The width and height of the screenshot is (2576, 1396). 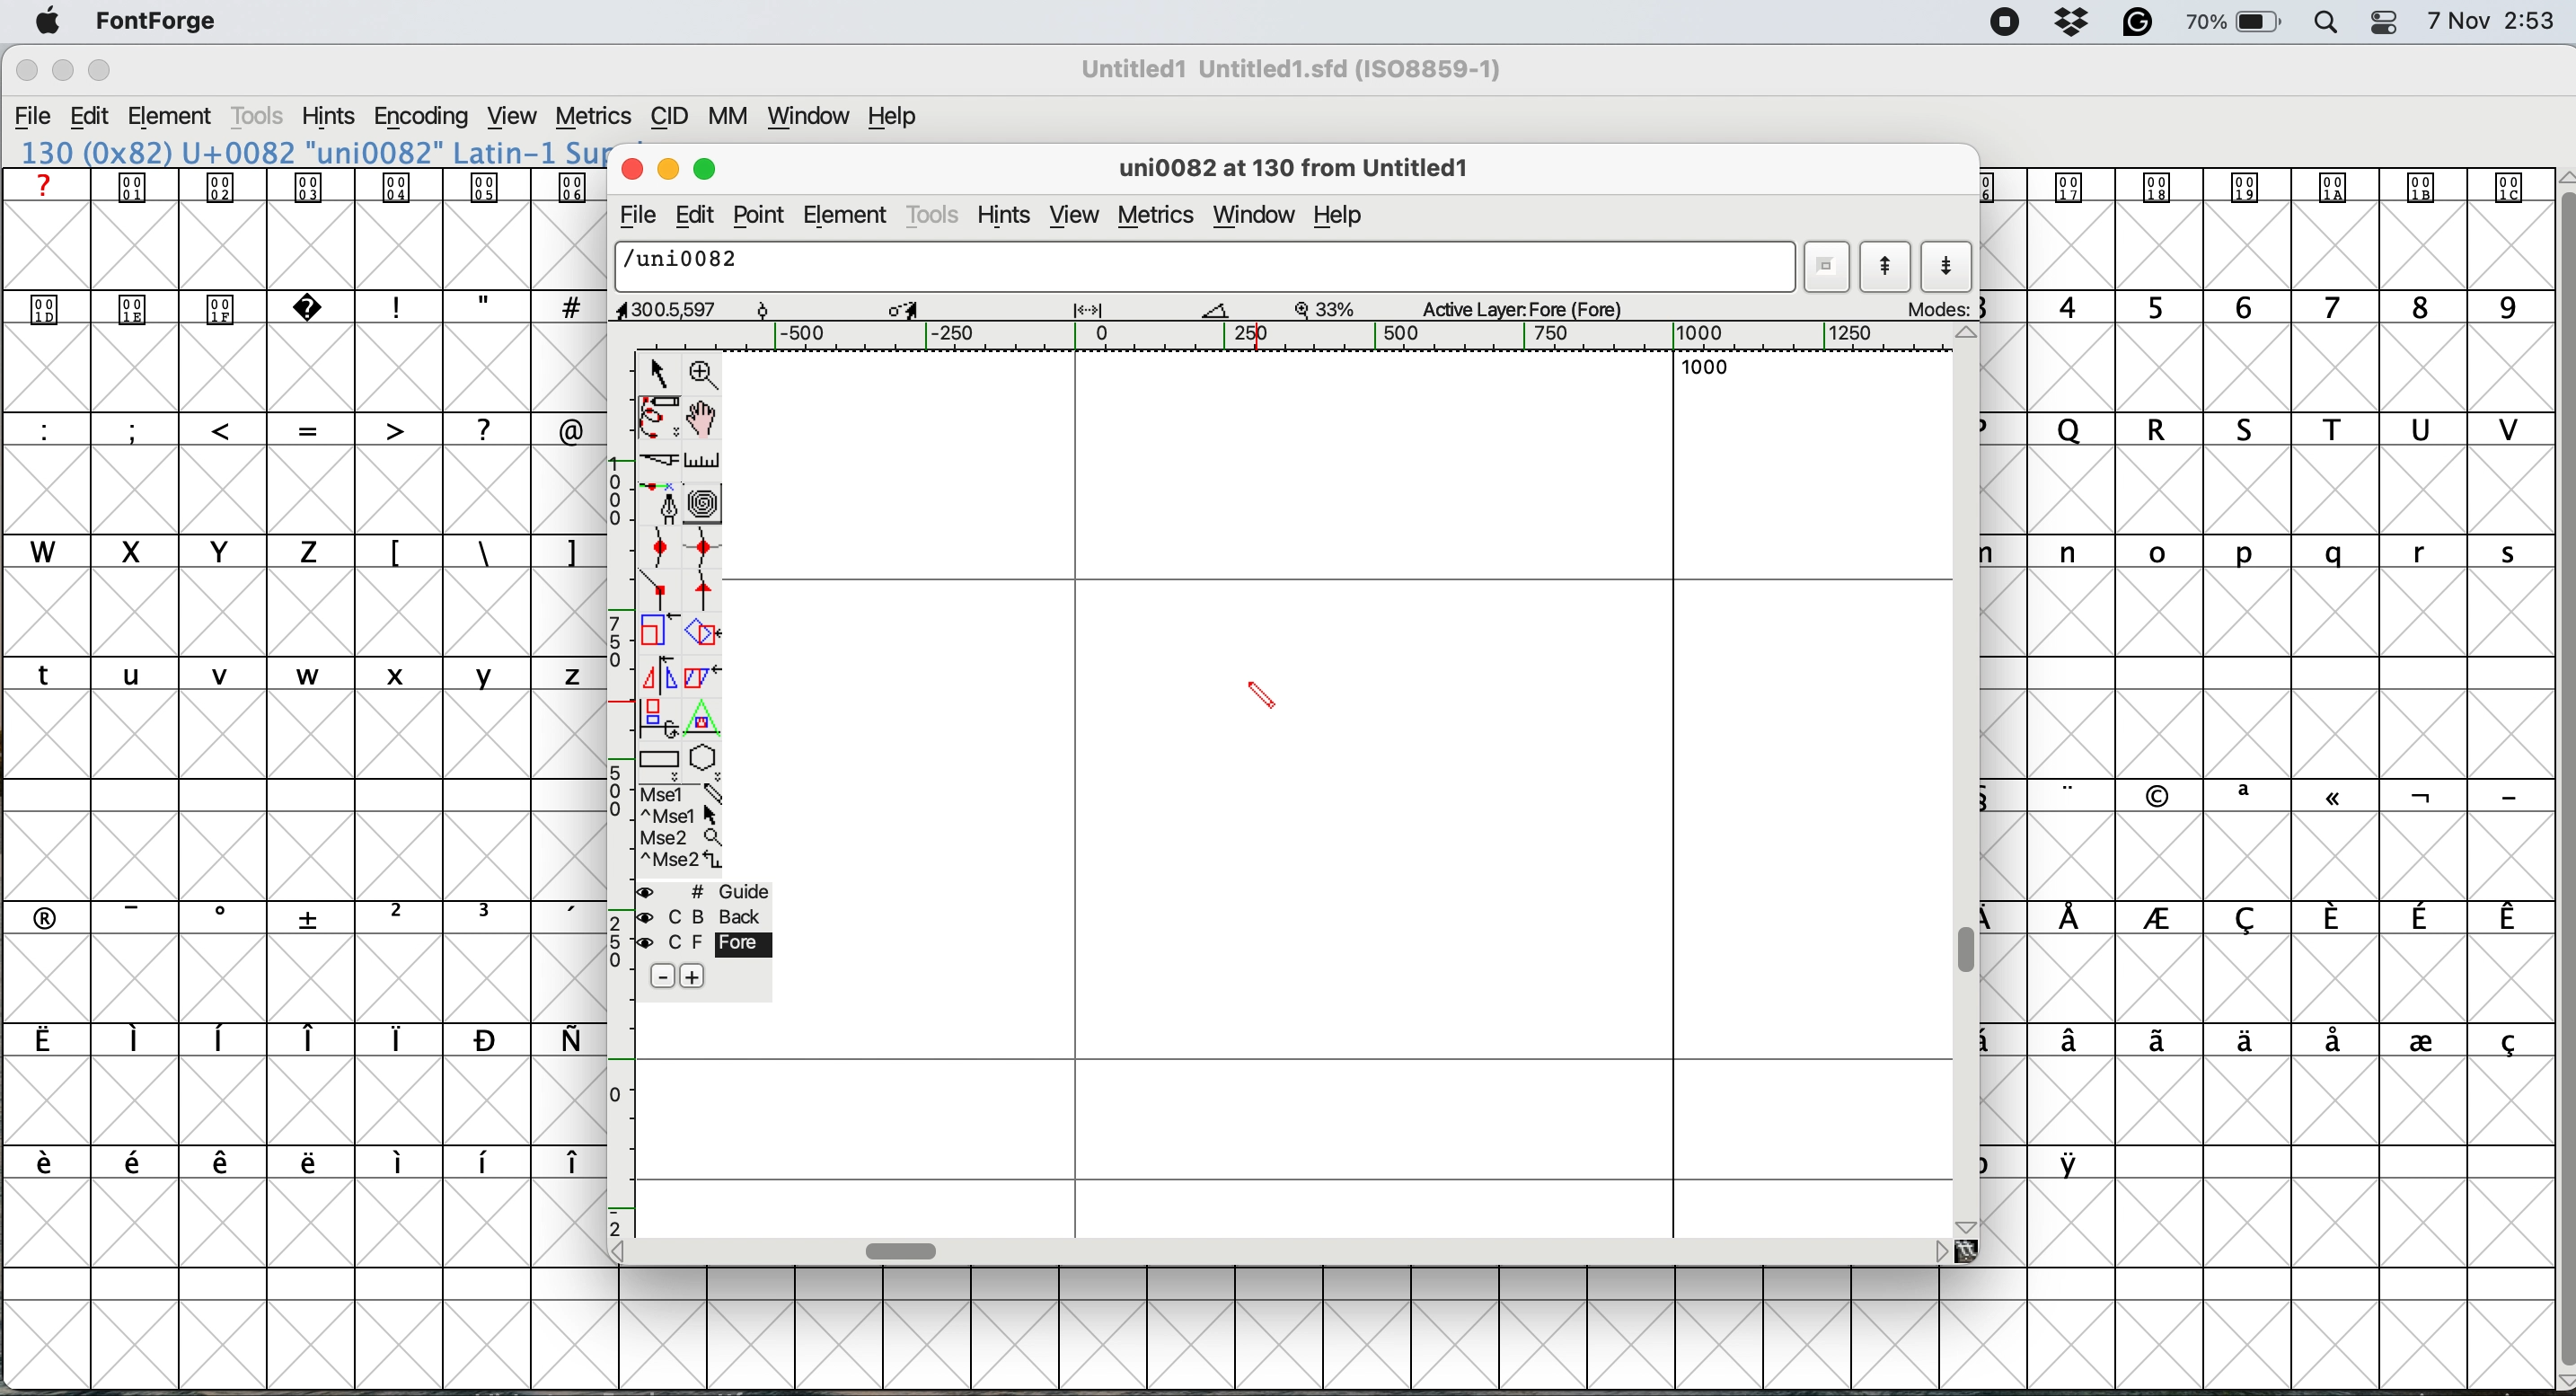 What do you see at coordinates (632, 170) in the screenshot?
I see `close` at bounding box center [632, 170].